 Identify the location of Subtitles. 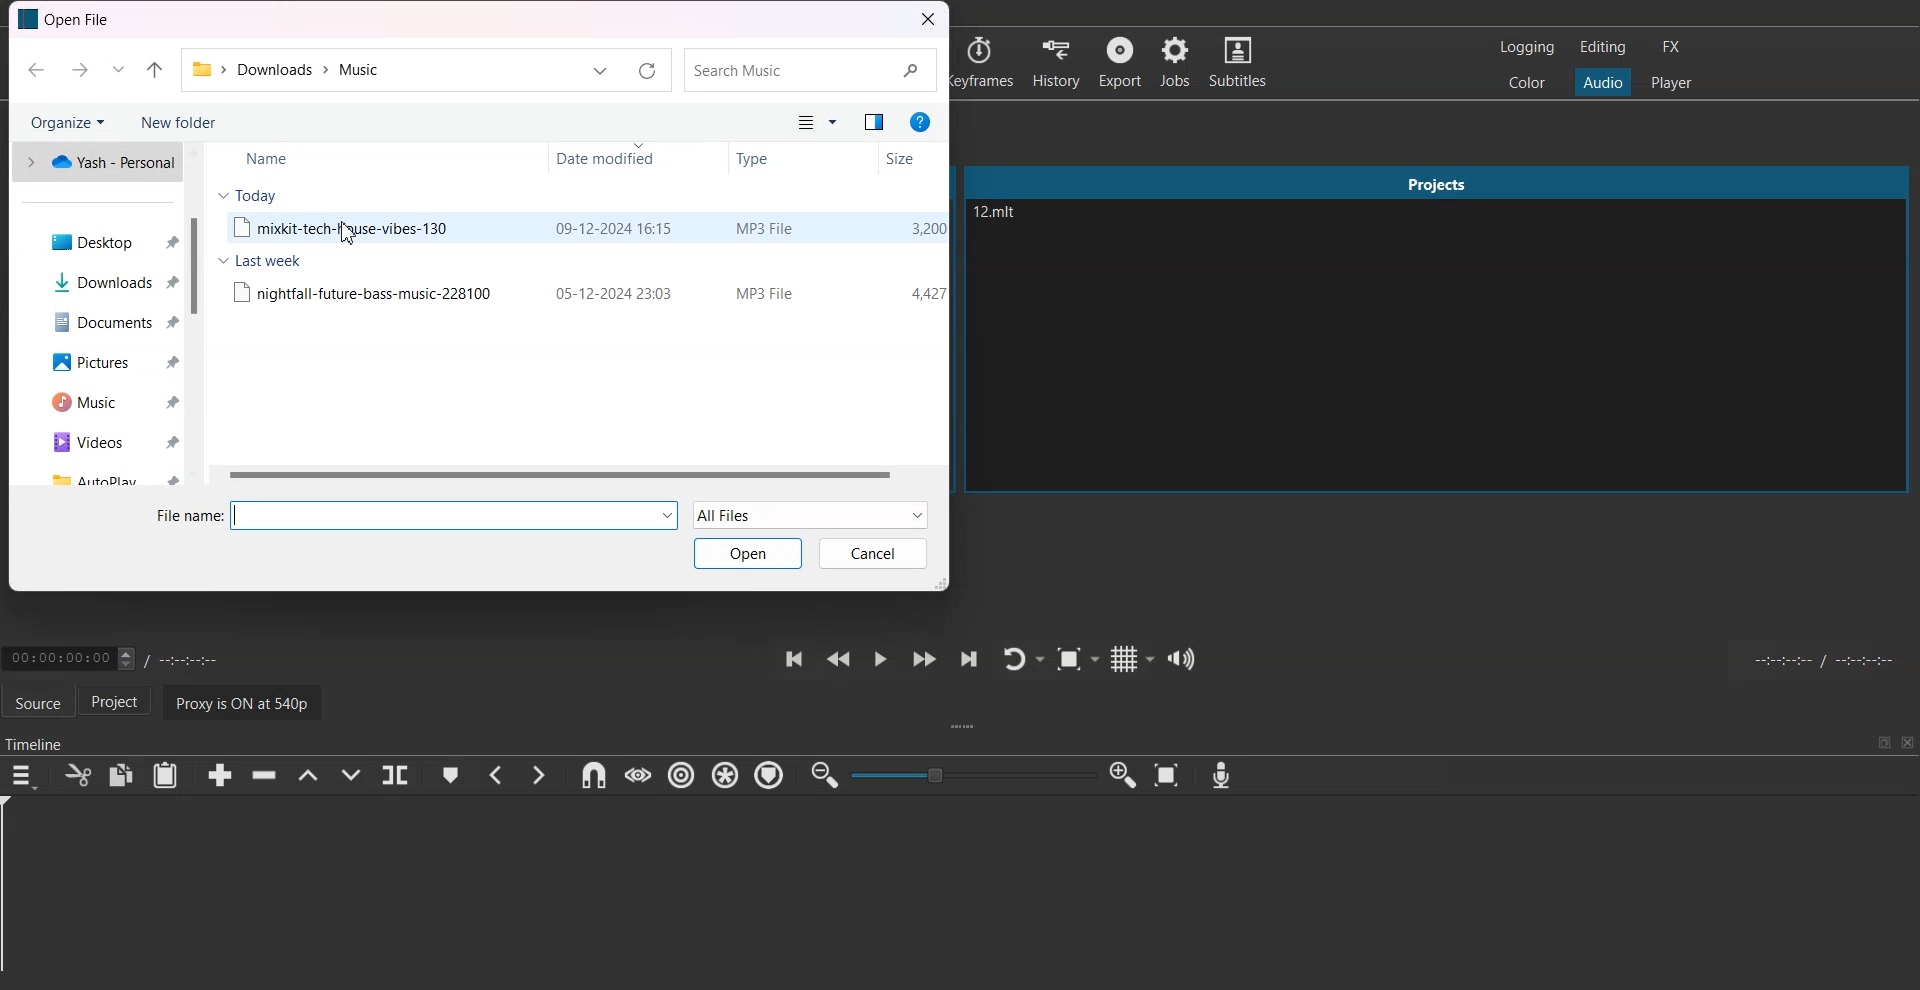
(1242, 62).